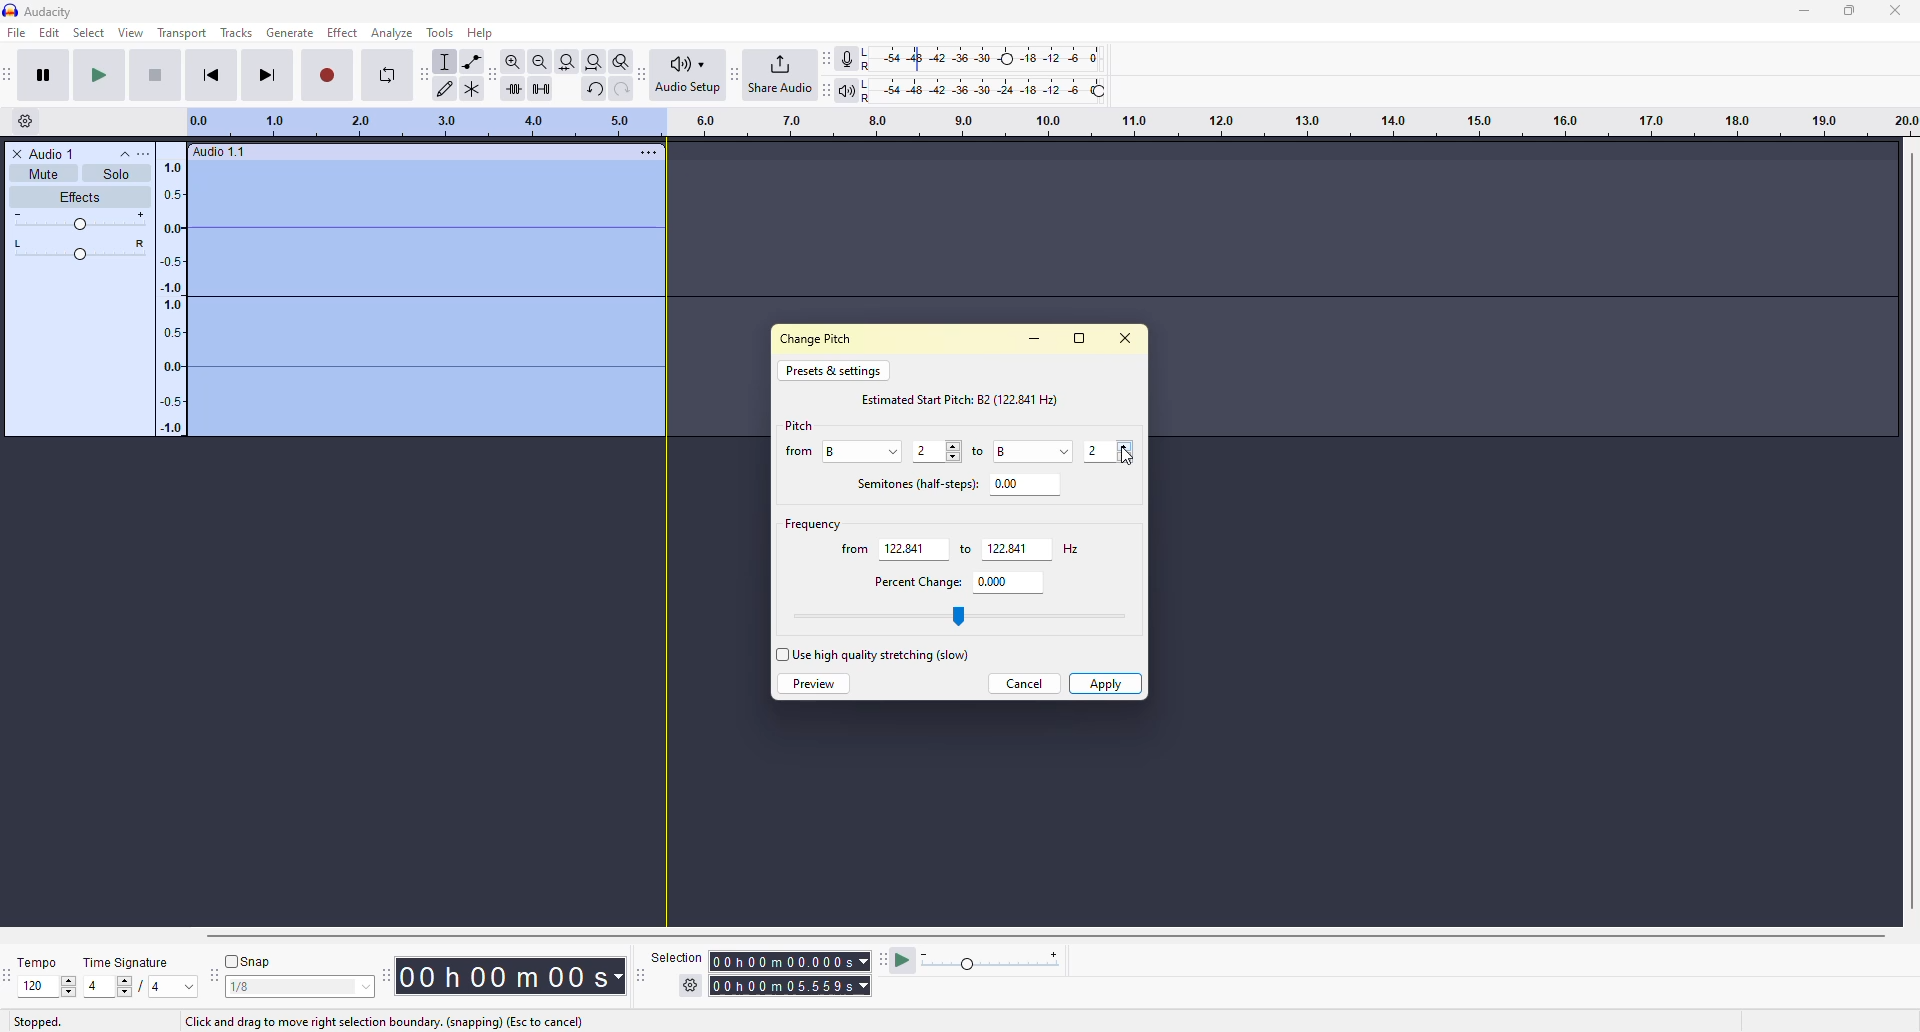  I want to click on audio, so click(220, 152).